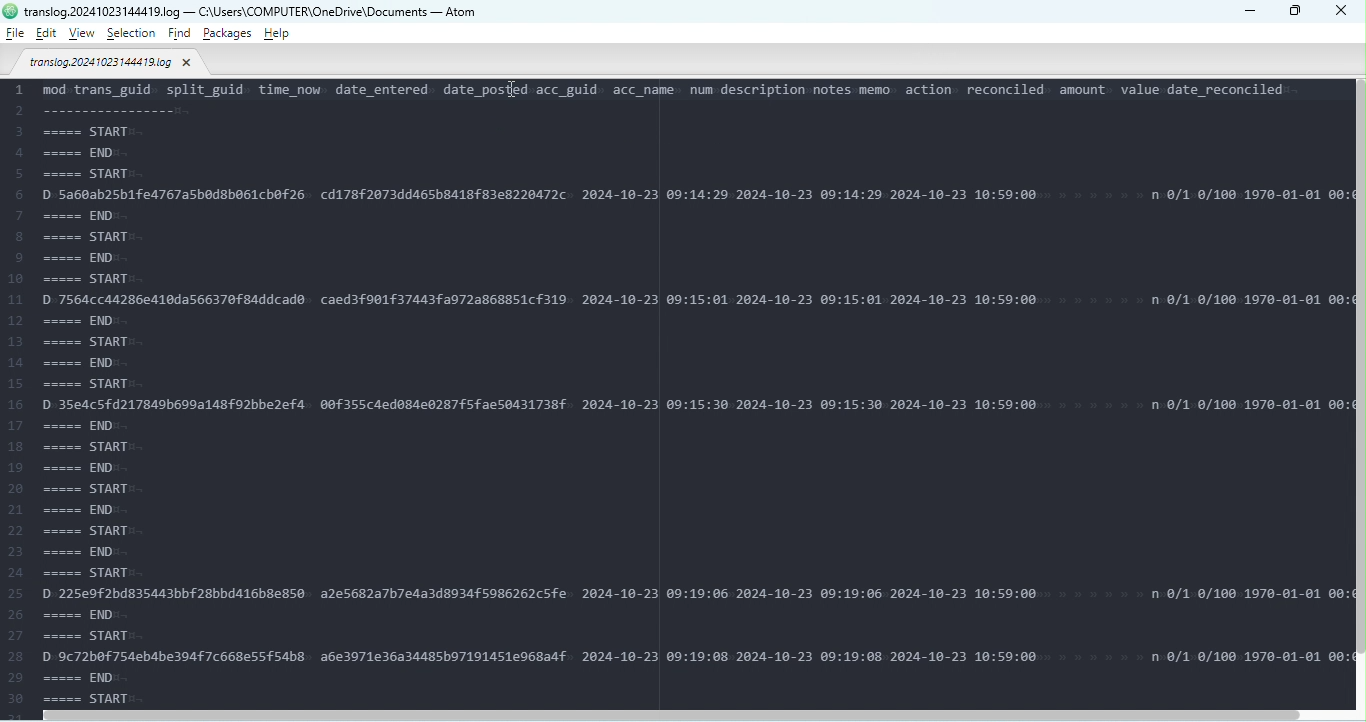  What do you see at coordinates (514, 92) in the screenshot?
I see `Cursor` at bounding box center [514, 92].